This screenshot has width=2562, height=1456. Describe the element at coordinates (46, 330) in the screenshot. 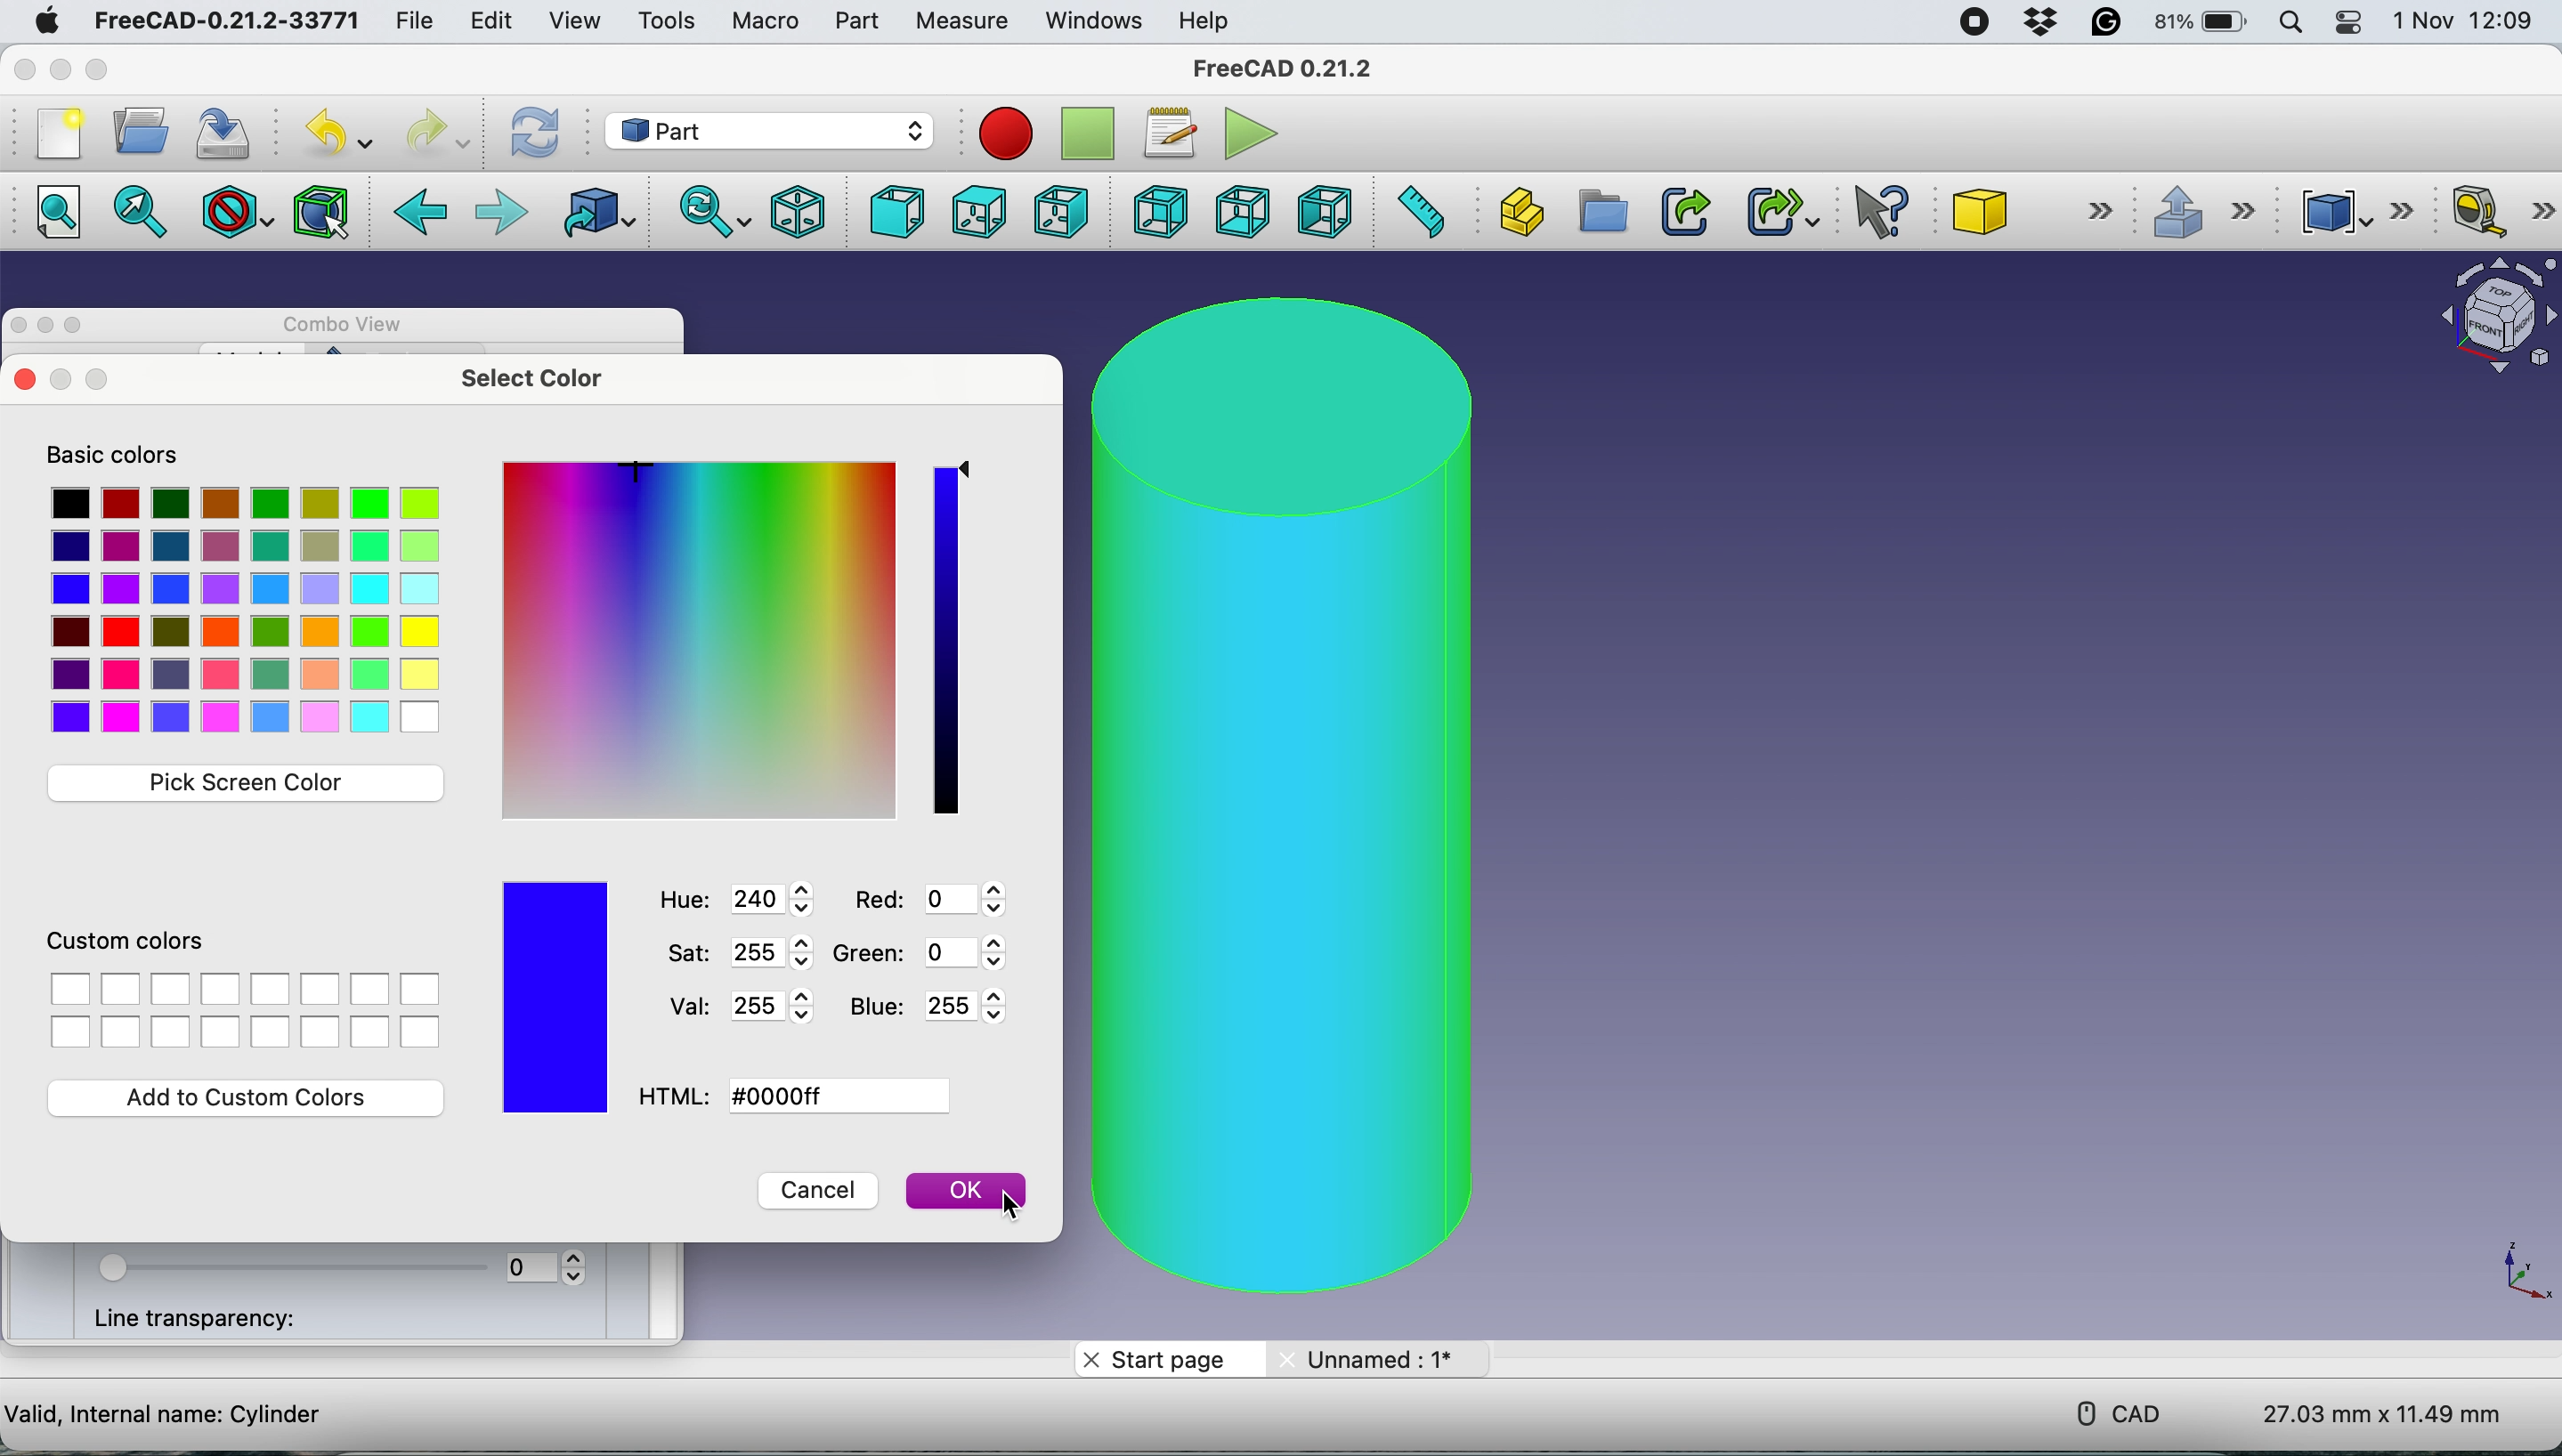

I see `minimise` at that location.